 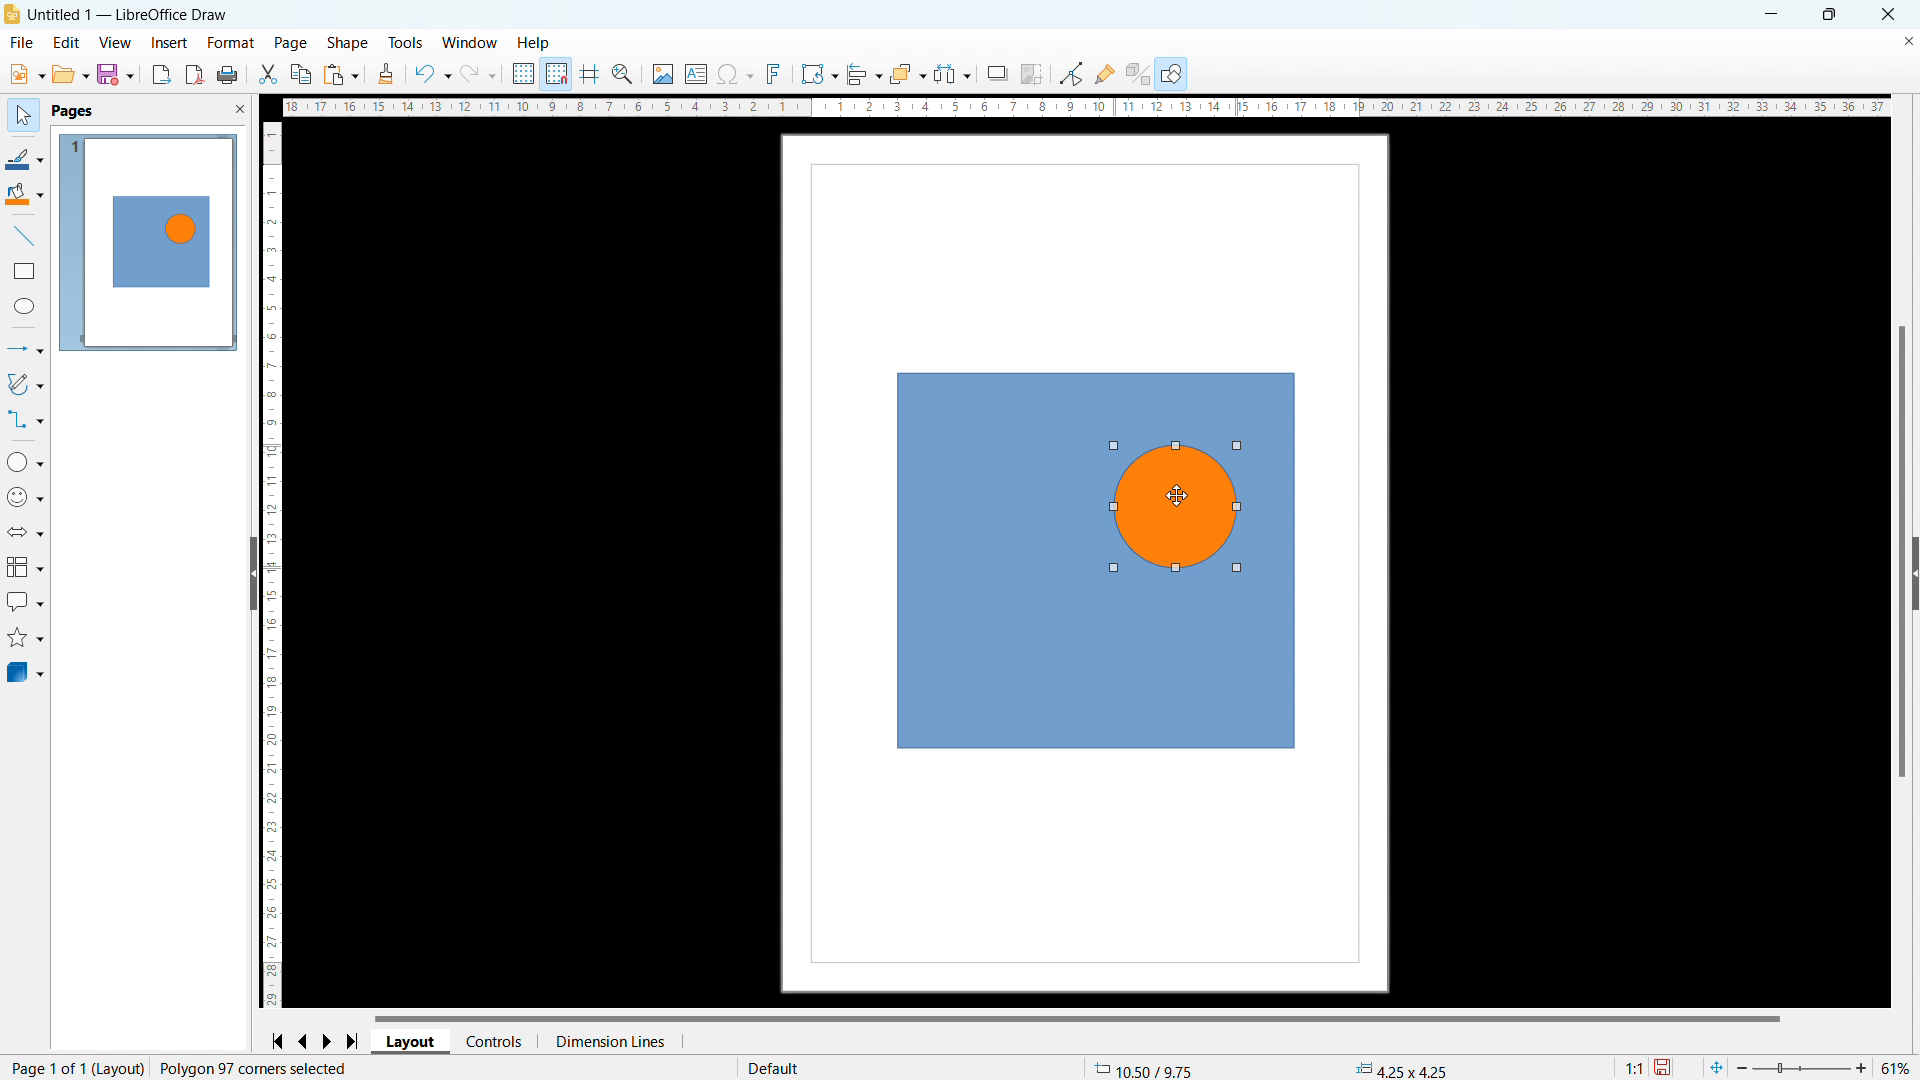 What do you see at coordinates (302, 1040) in the screenshot?
I see `go to previous page` at bounding box center [302, 1040].